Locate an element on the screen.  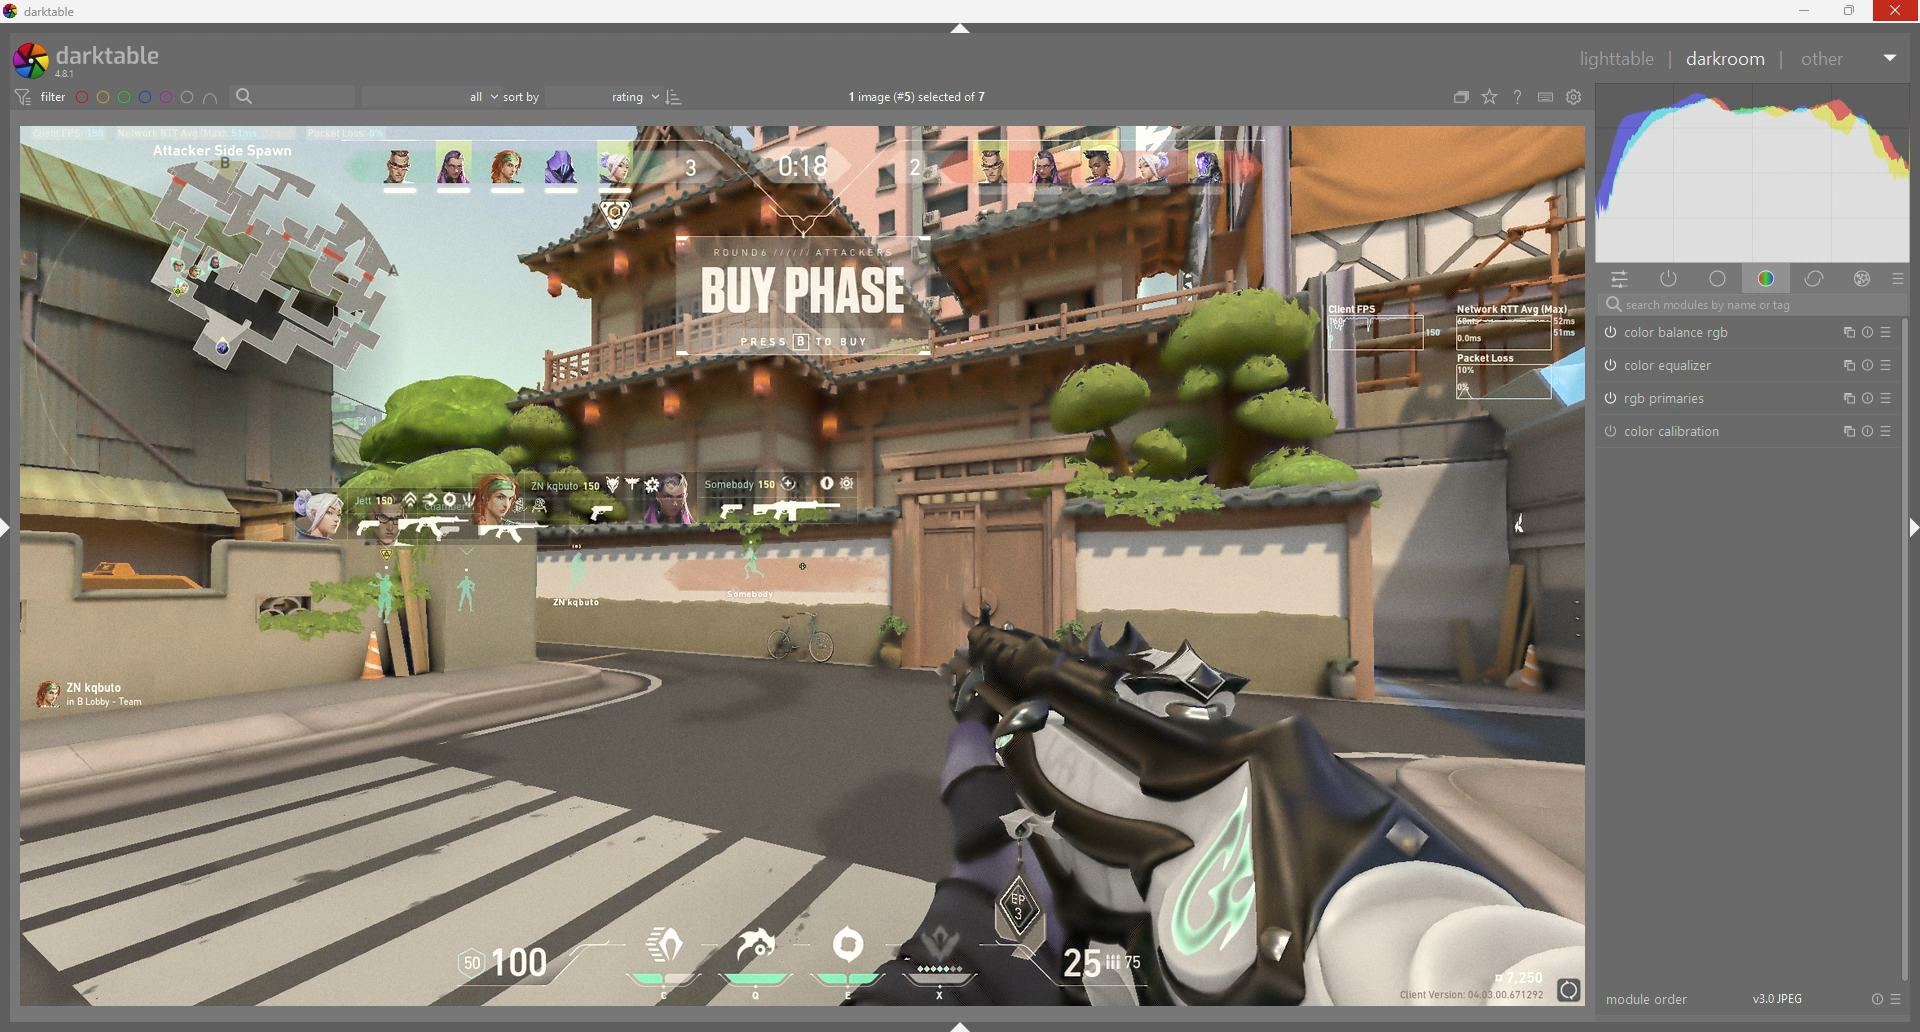
color equalizer is located at coordinates (1664, 365).